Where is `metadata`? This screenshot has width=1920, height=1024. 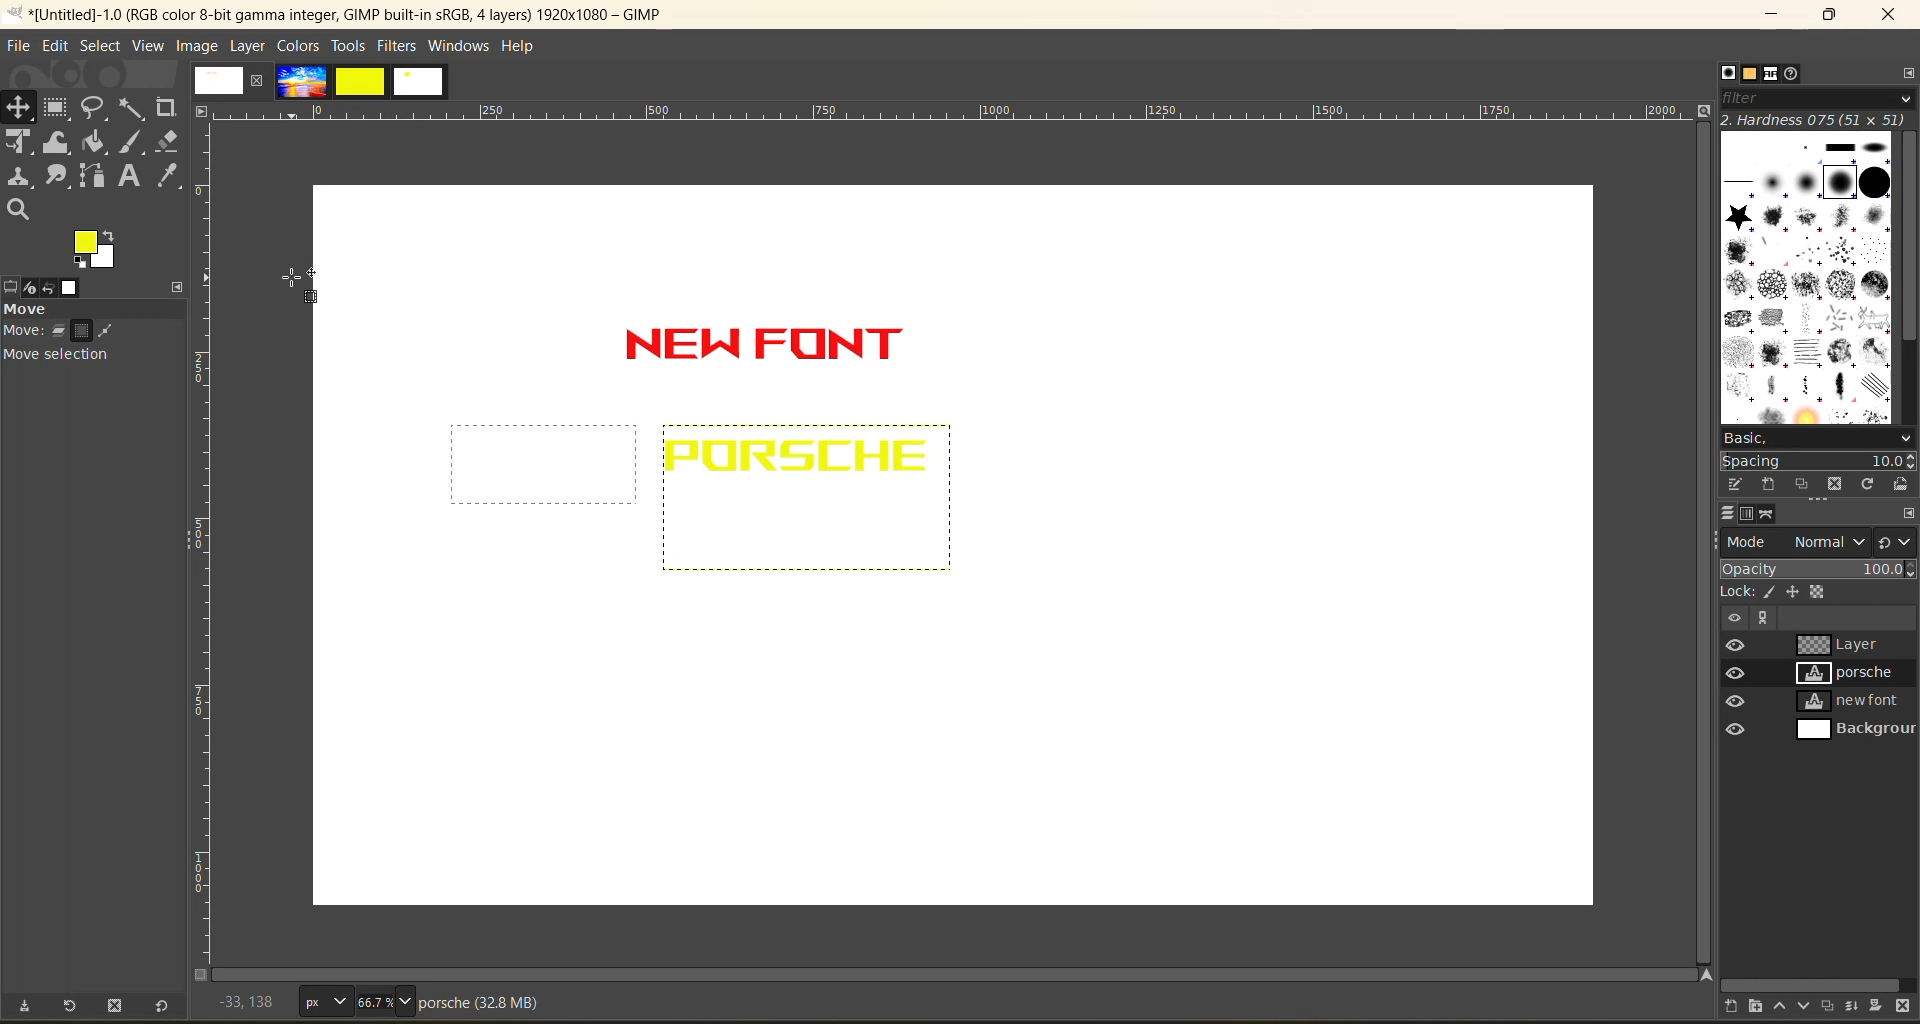 metadata is located at coordinates (480, 1002).